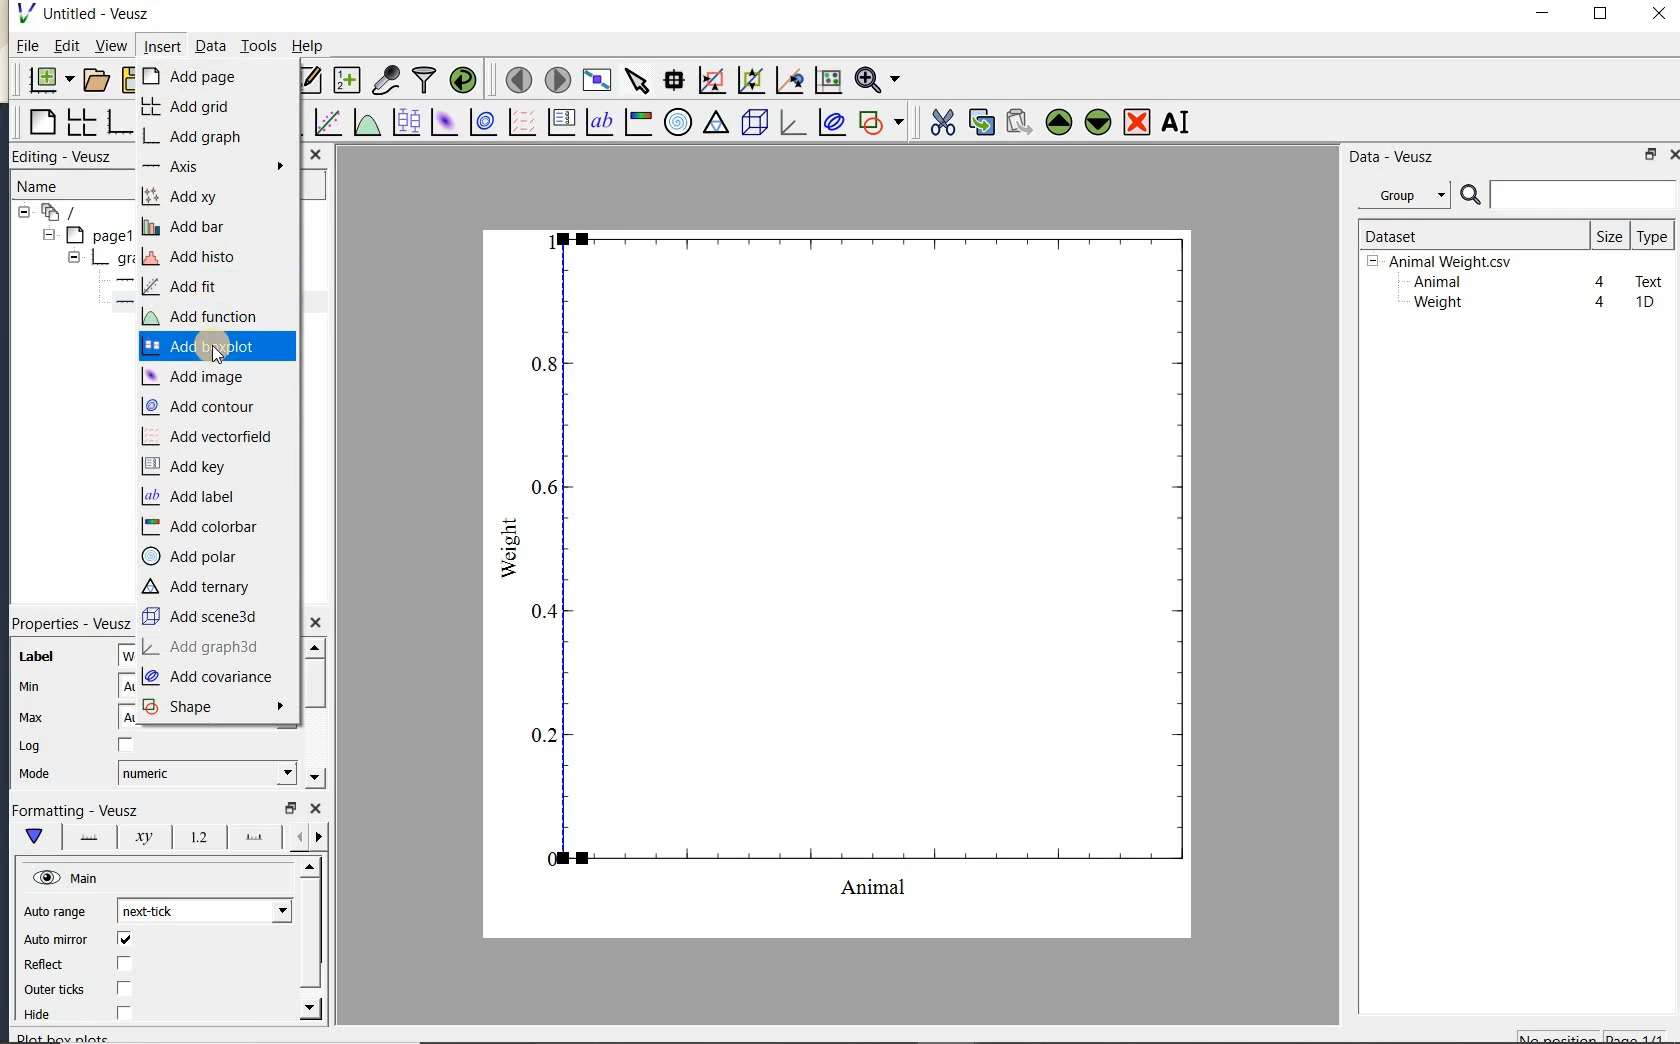  I want to click on Label, so click(37, 657).